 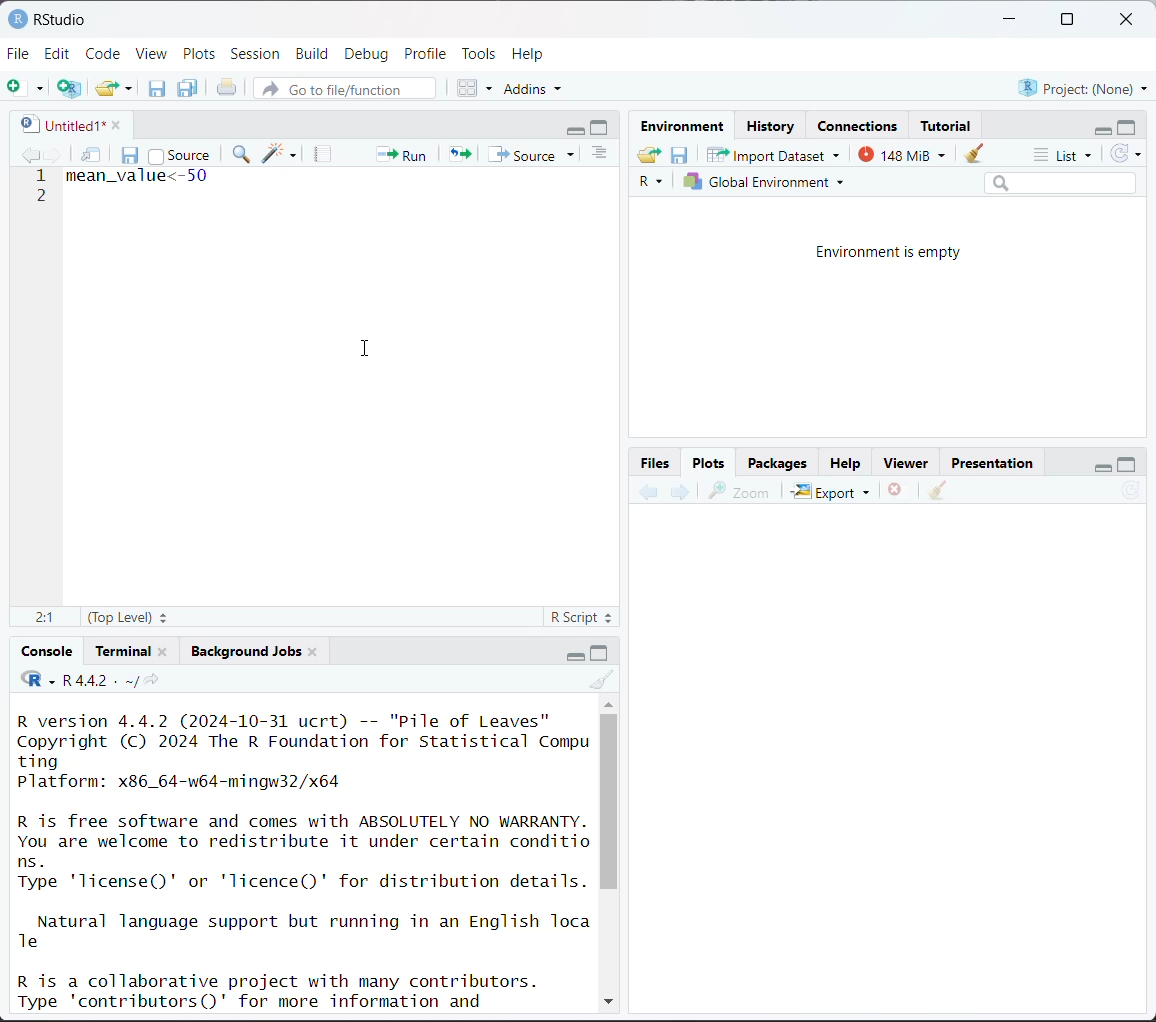 I want to click on load workspace, so click(x=652, y=157).